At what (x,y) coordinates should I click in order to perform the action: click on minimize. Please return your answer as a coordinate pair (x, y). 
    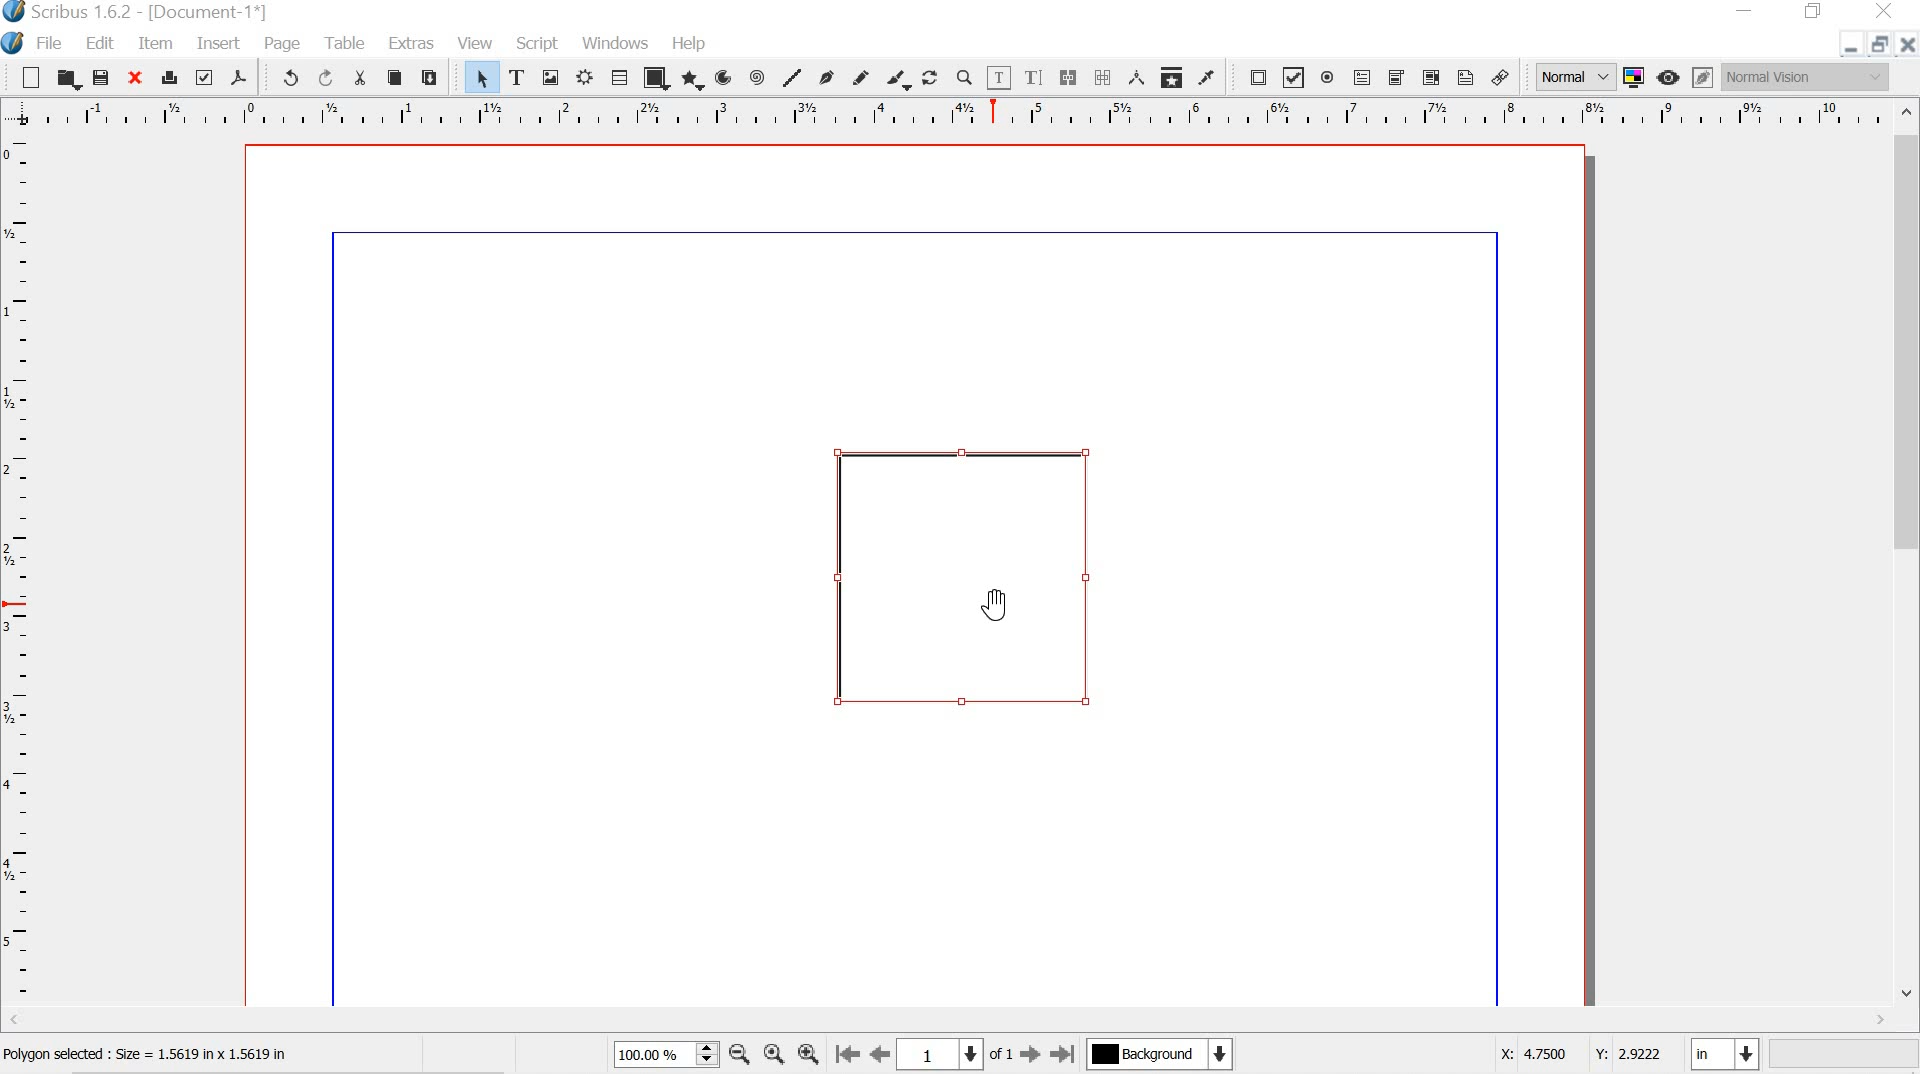
    Looking at the image, I should click on (1747, 12).